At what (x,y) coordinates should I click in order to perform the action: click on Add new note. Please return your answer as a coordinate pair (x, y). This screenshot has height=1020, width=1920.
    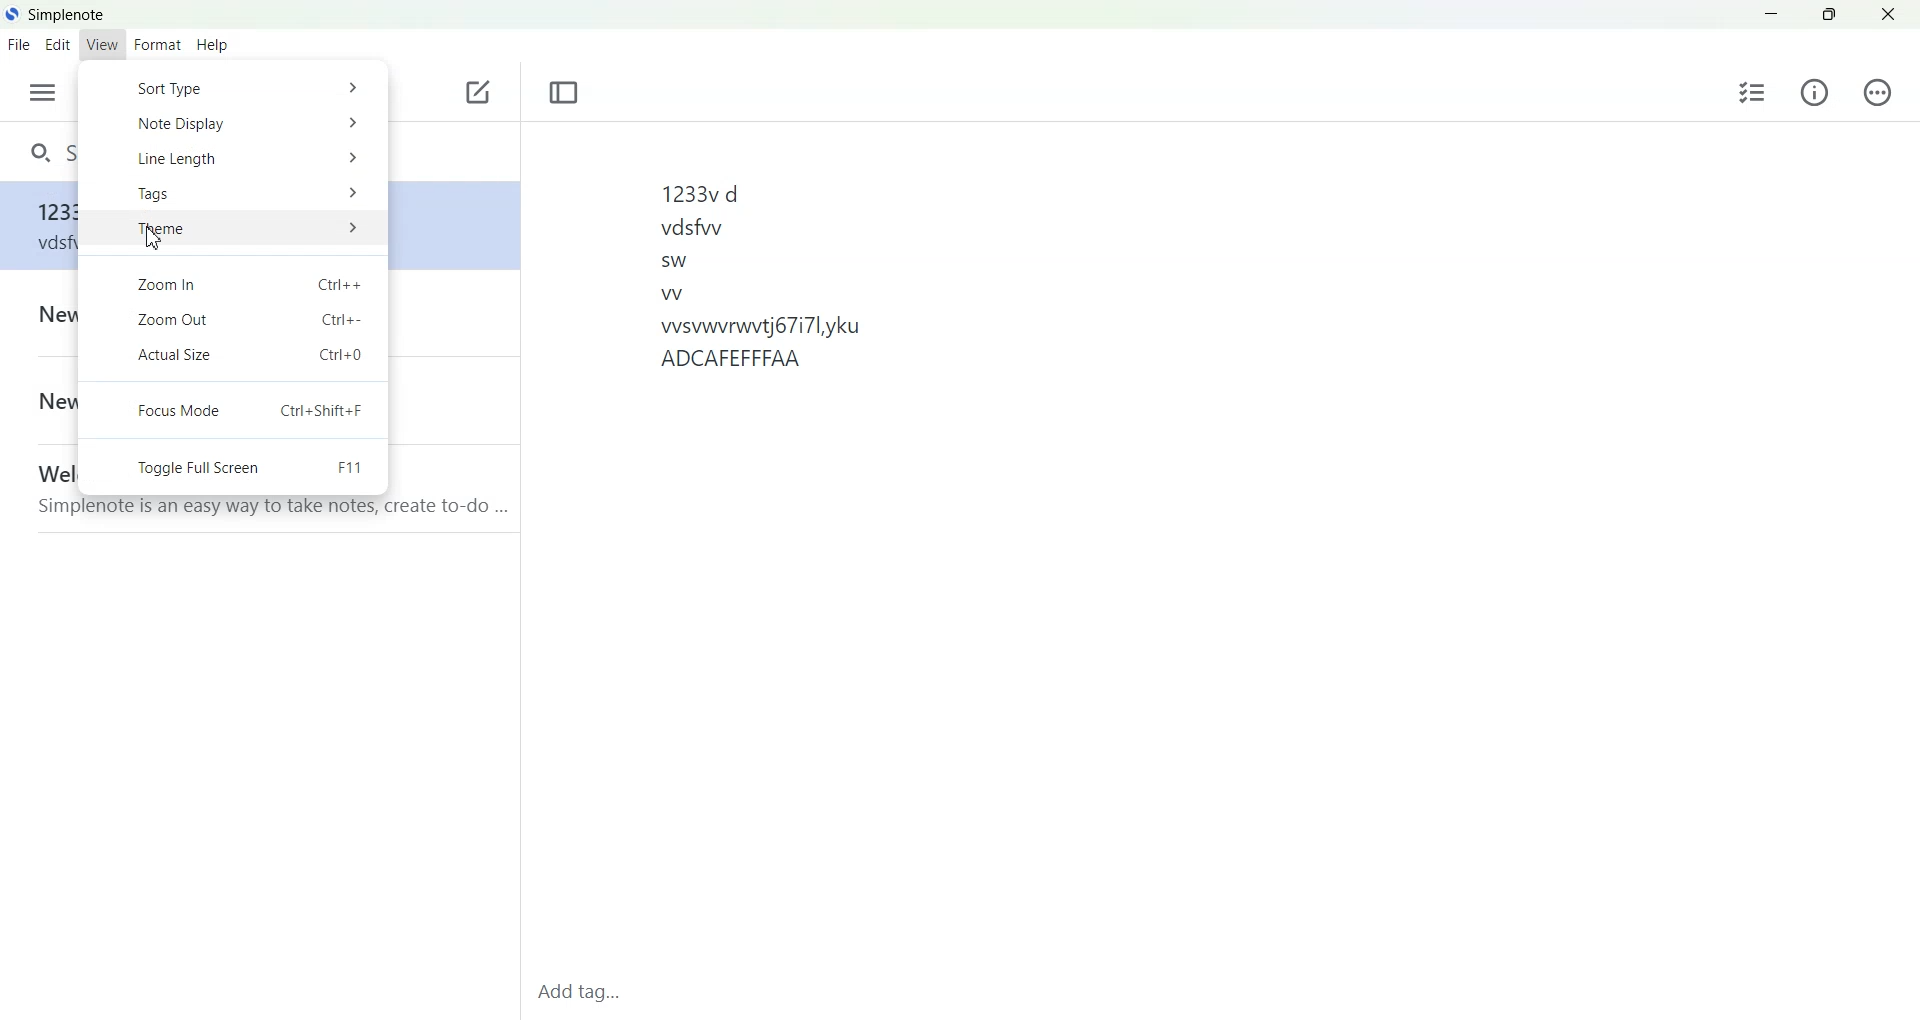
    Looking at the image, I should click on (477, 92).